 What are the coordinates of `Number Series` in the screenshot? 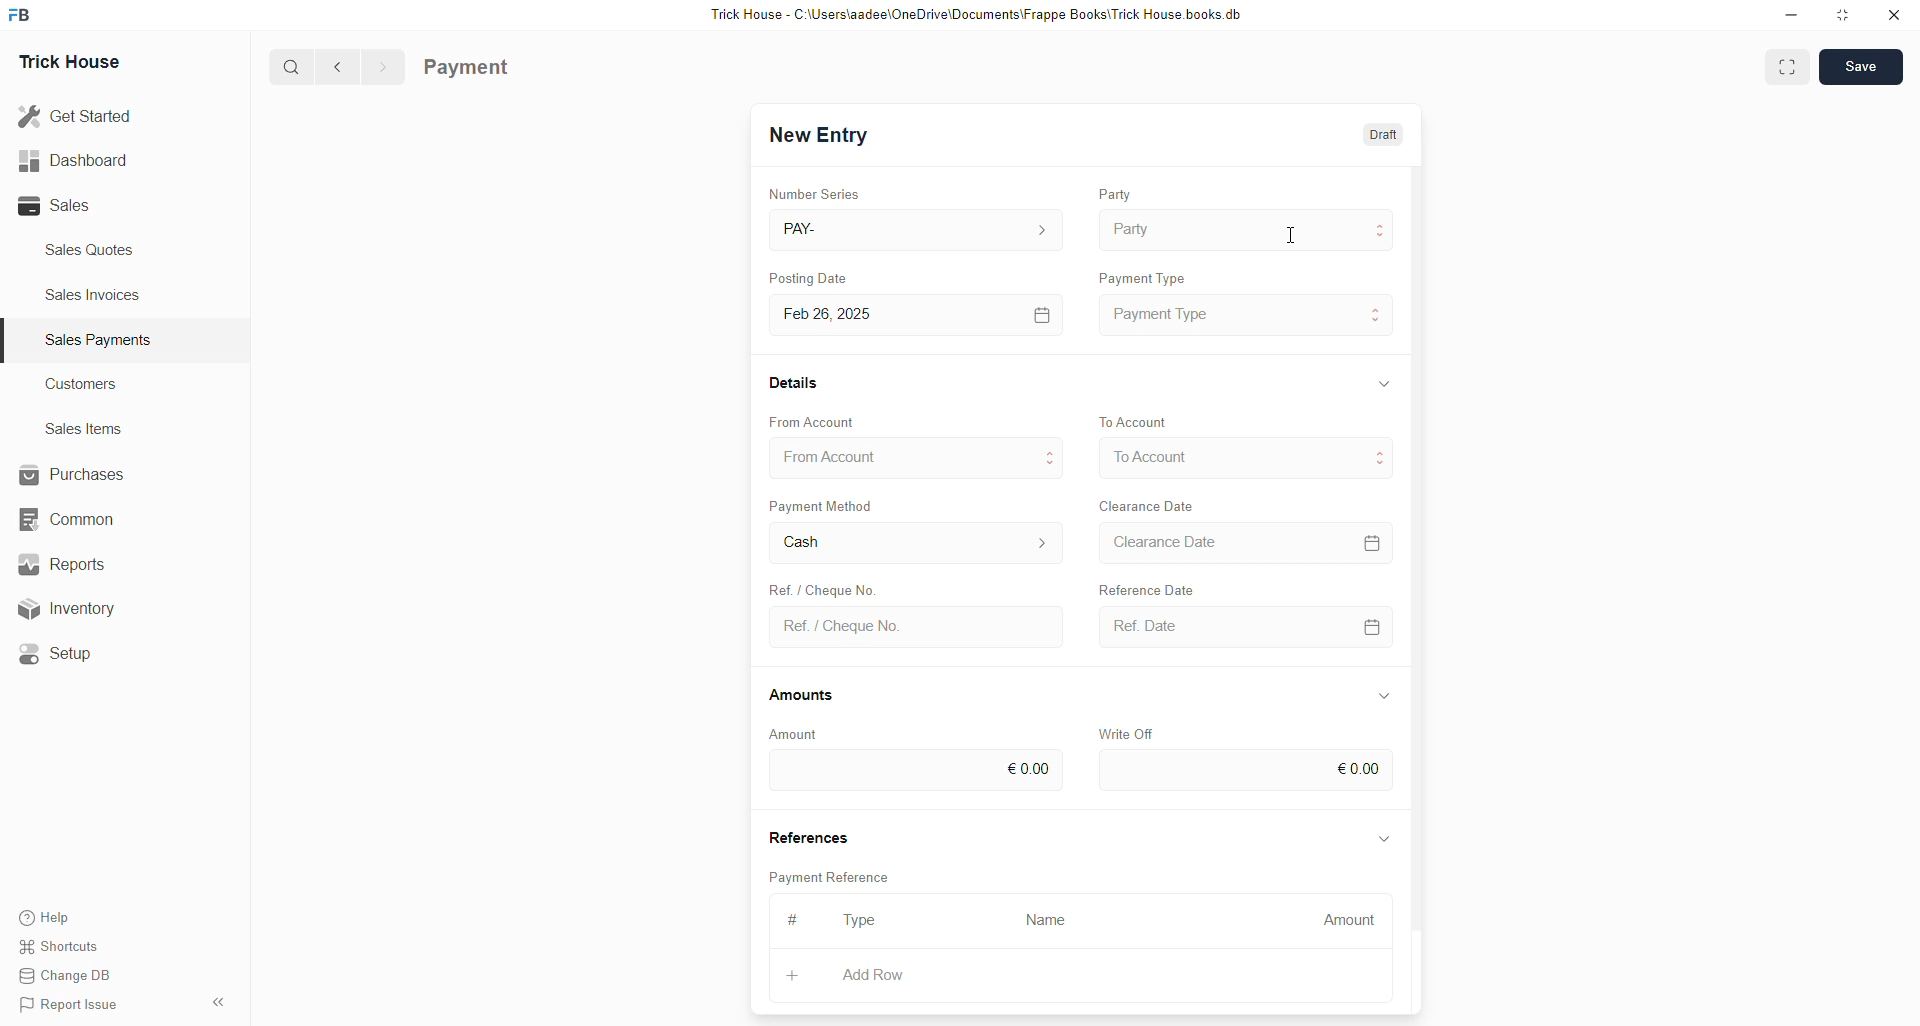 It's located at (815, 193).